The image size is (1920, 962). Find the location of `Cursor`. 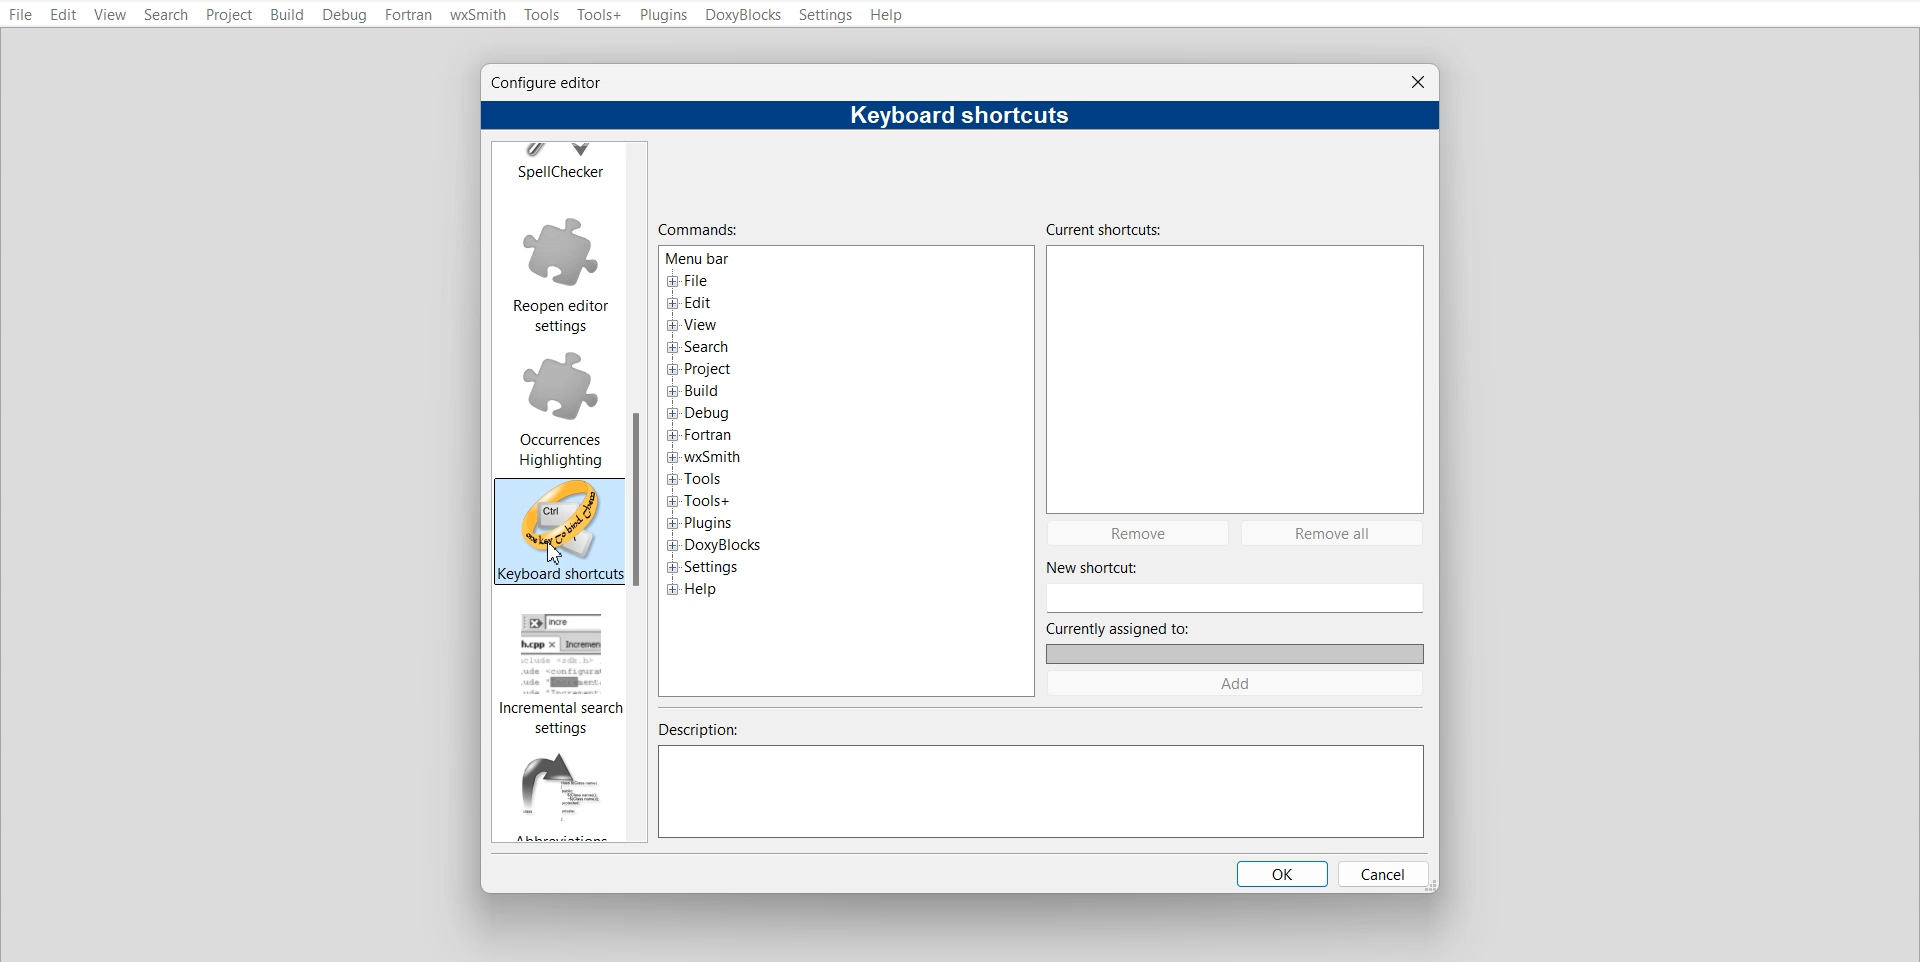

Cursor is located at coordinates (555, 553).